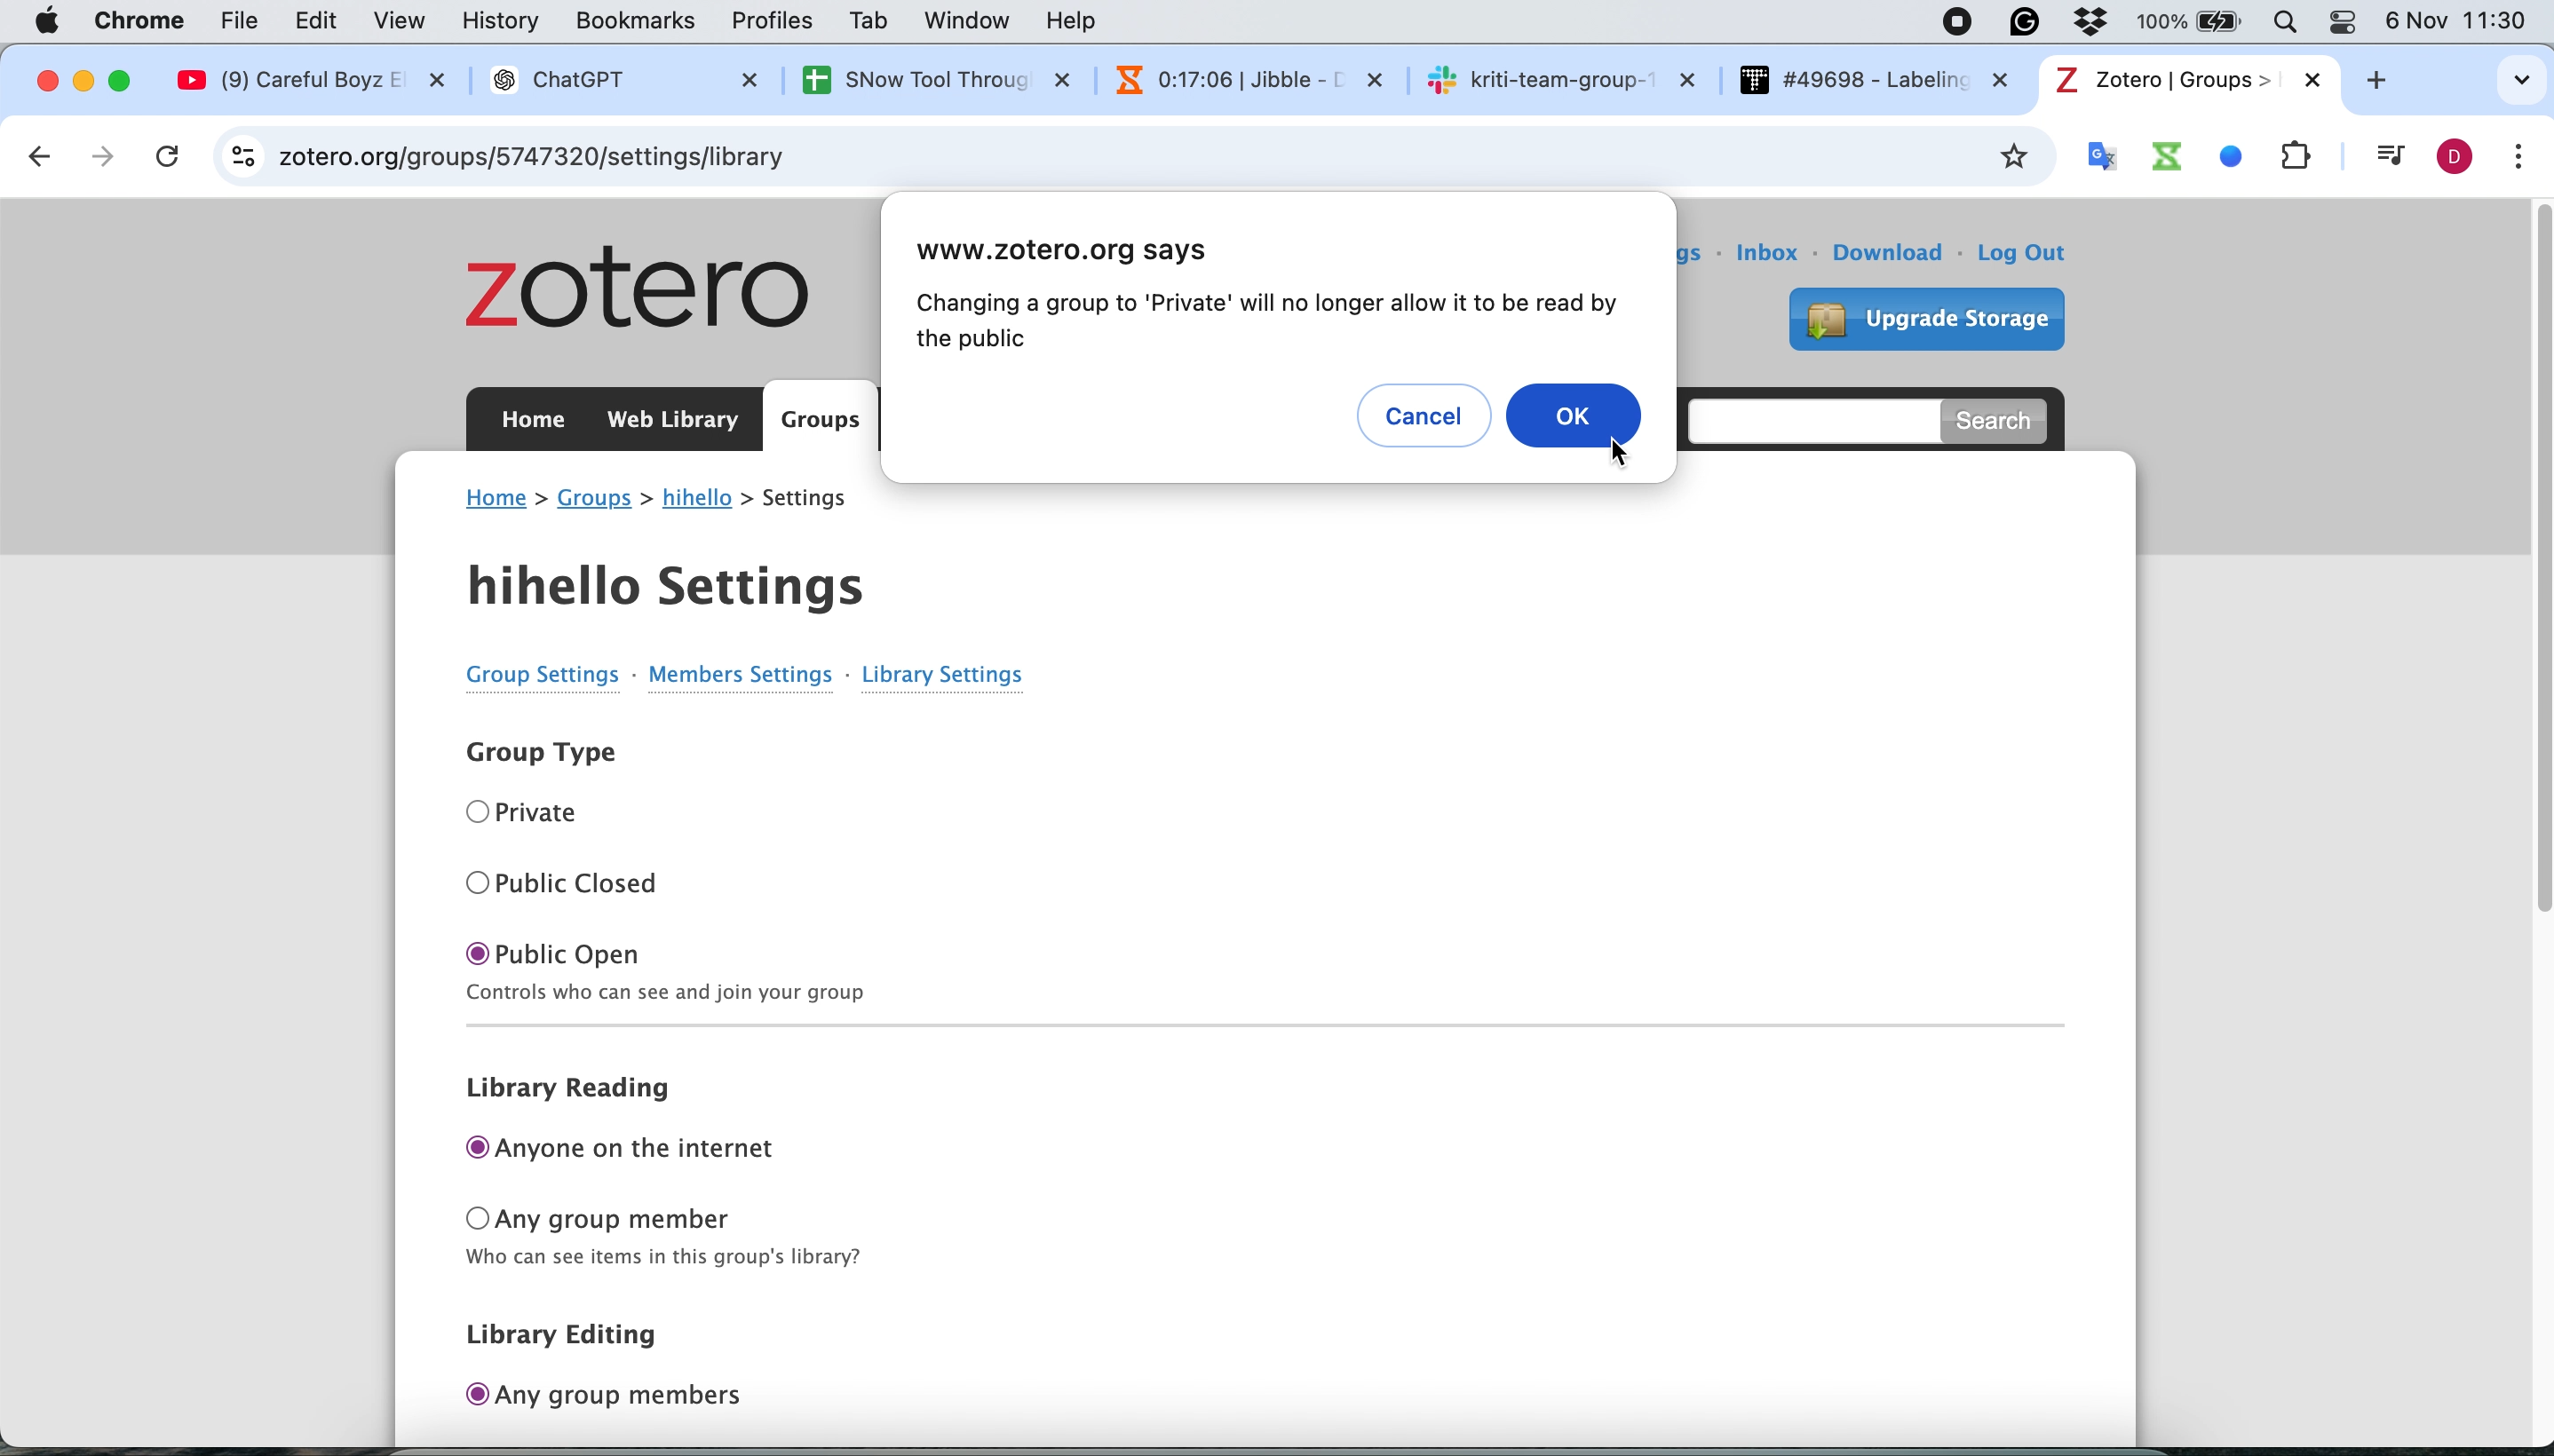  Describe the element at coordinates (1216, 1028) in the screenshot. I see `Line` at that location.